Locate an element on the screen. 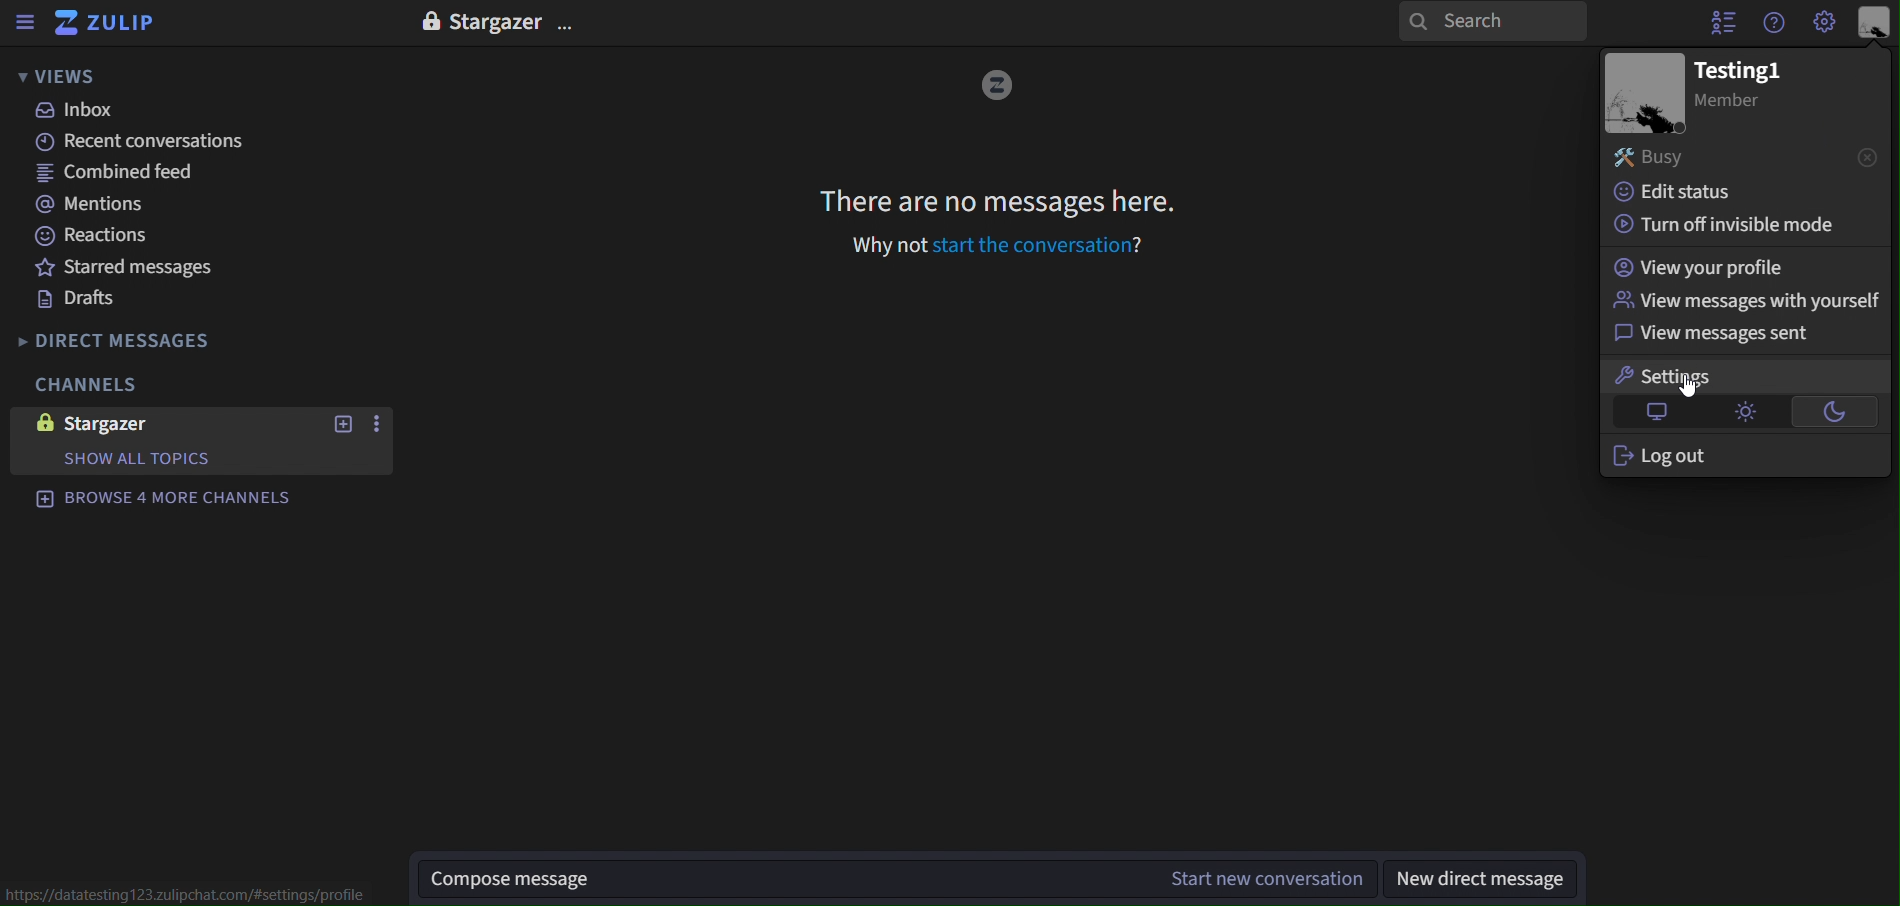  options is located at coordinates (567, 25).